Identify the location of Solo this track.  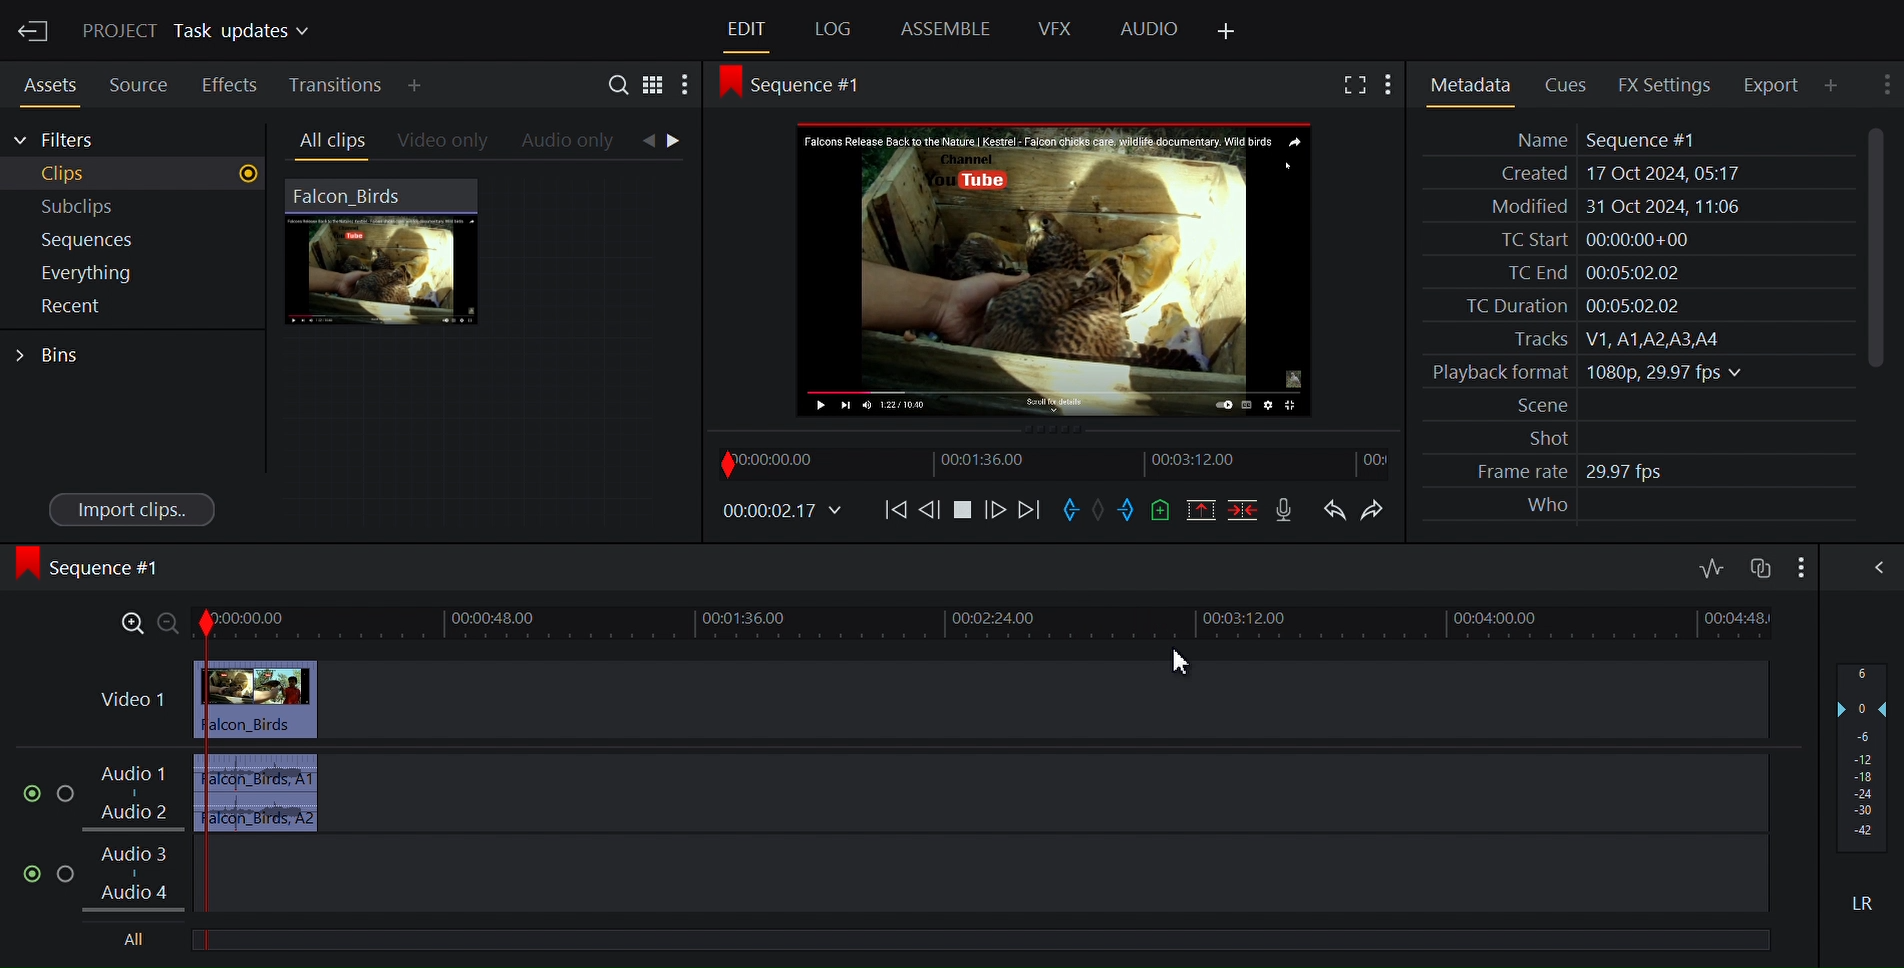
(66, 788).